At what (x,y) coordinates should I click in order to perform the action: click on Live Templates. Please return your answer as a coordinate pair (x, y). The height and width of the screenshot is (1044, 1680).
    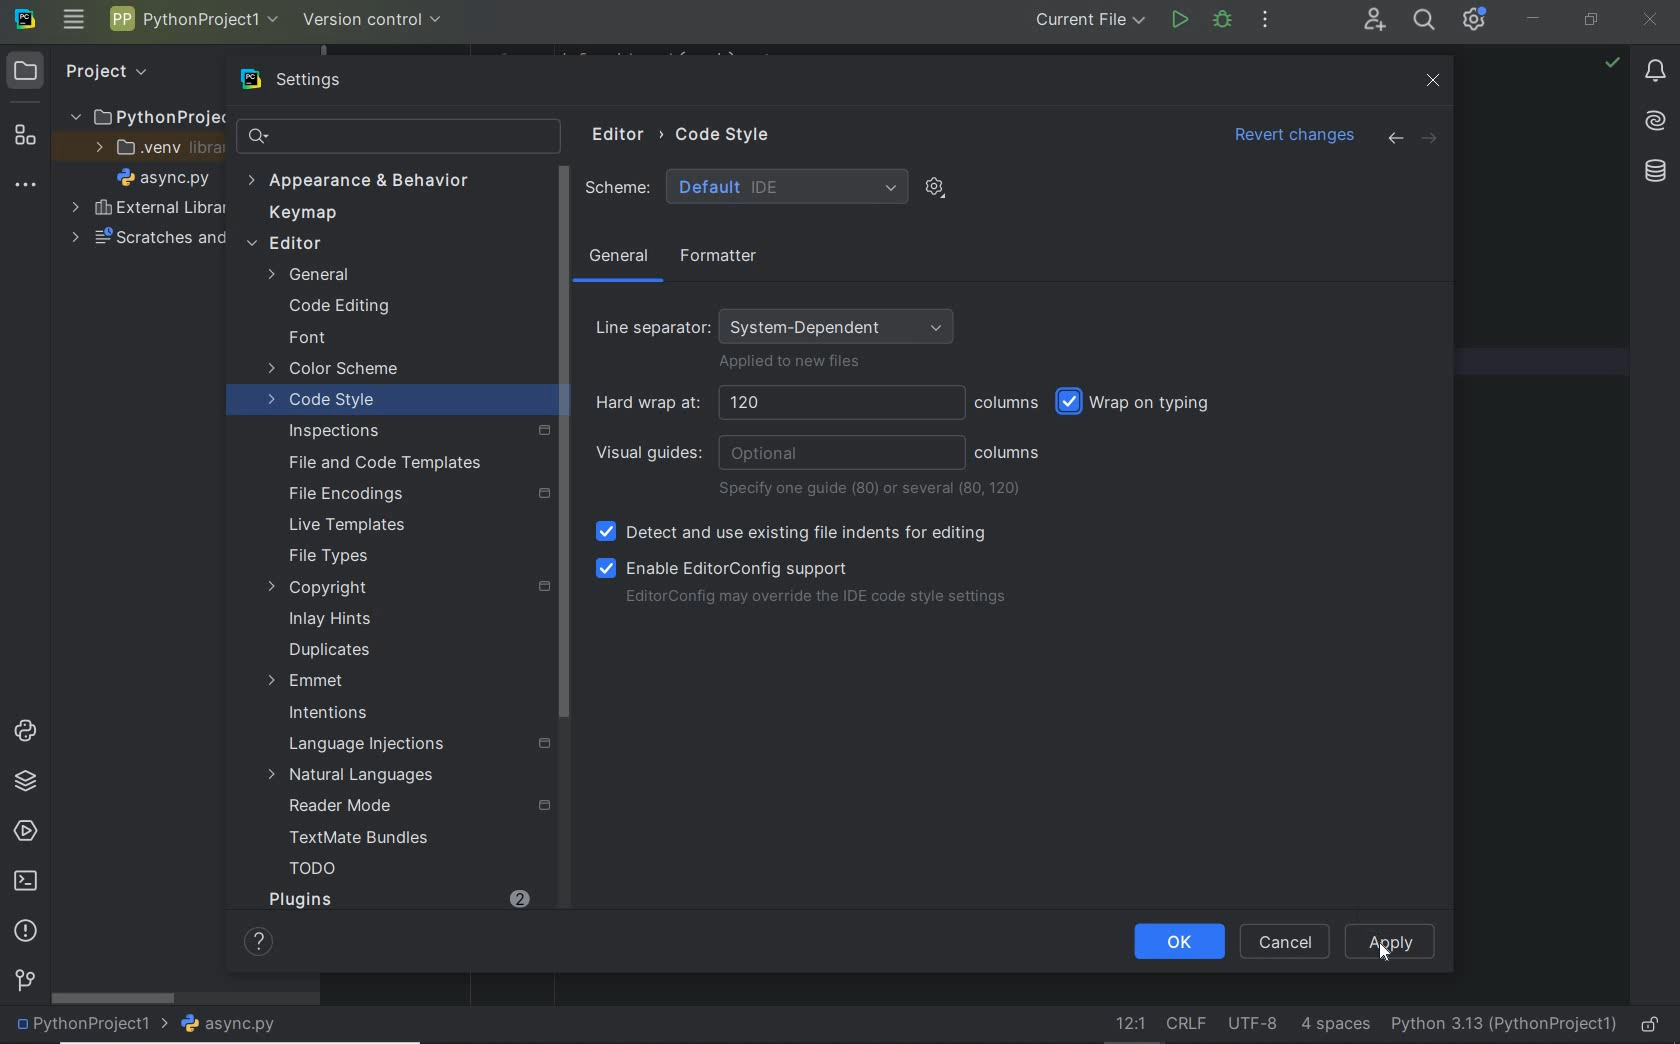
    Looking at the image, I should click on (344, 526).